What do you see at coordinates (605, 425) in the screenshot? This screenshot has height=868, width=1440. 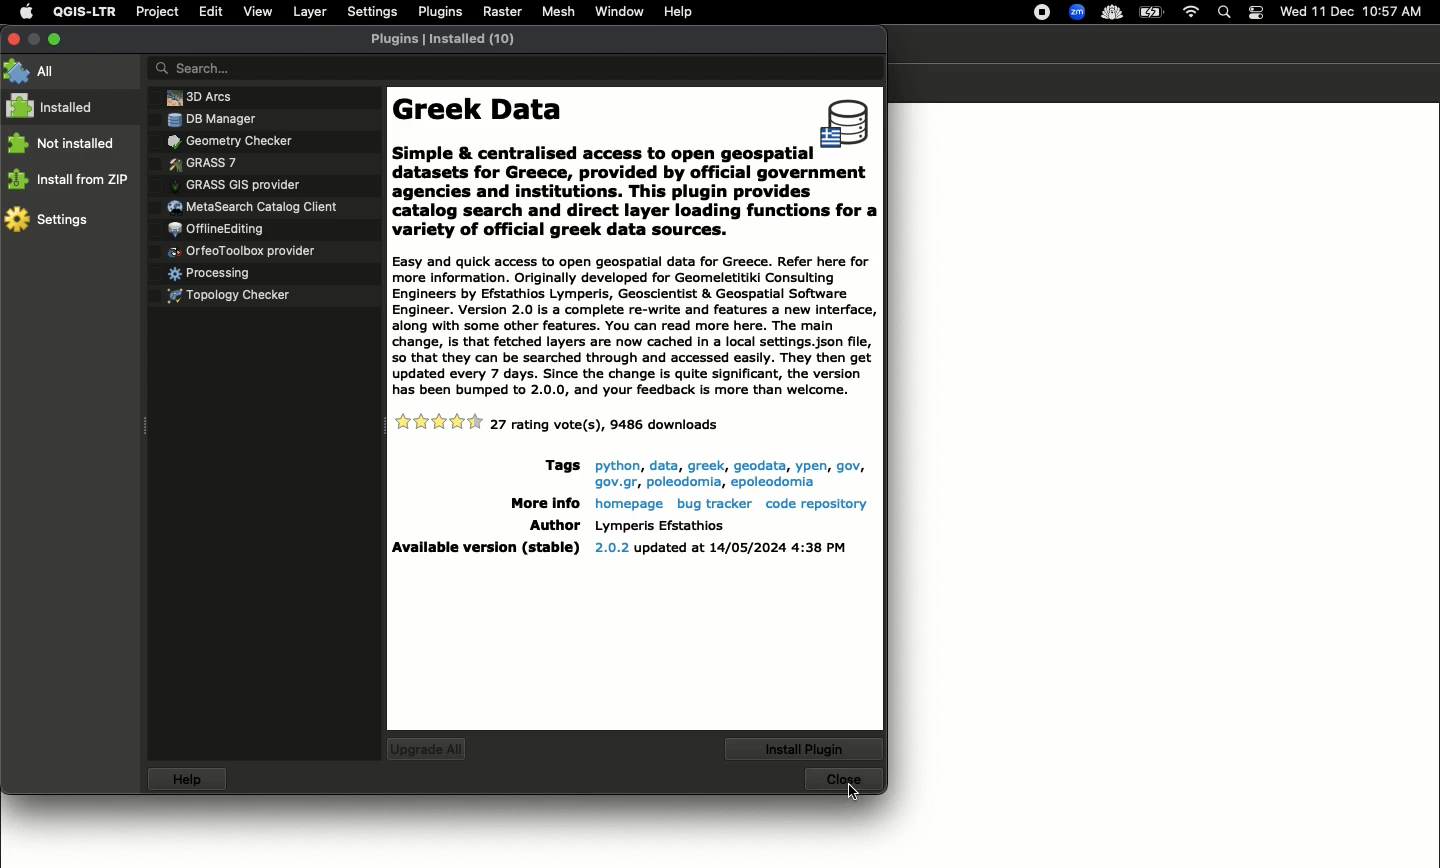 I see `Details` at bounding box center [605, 425].